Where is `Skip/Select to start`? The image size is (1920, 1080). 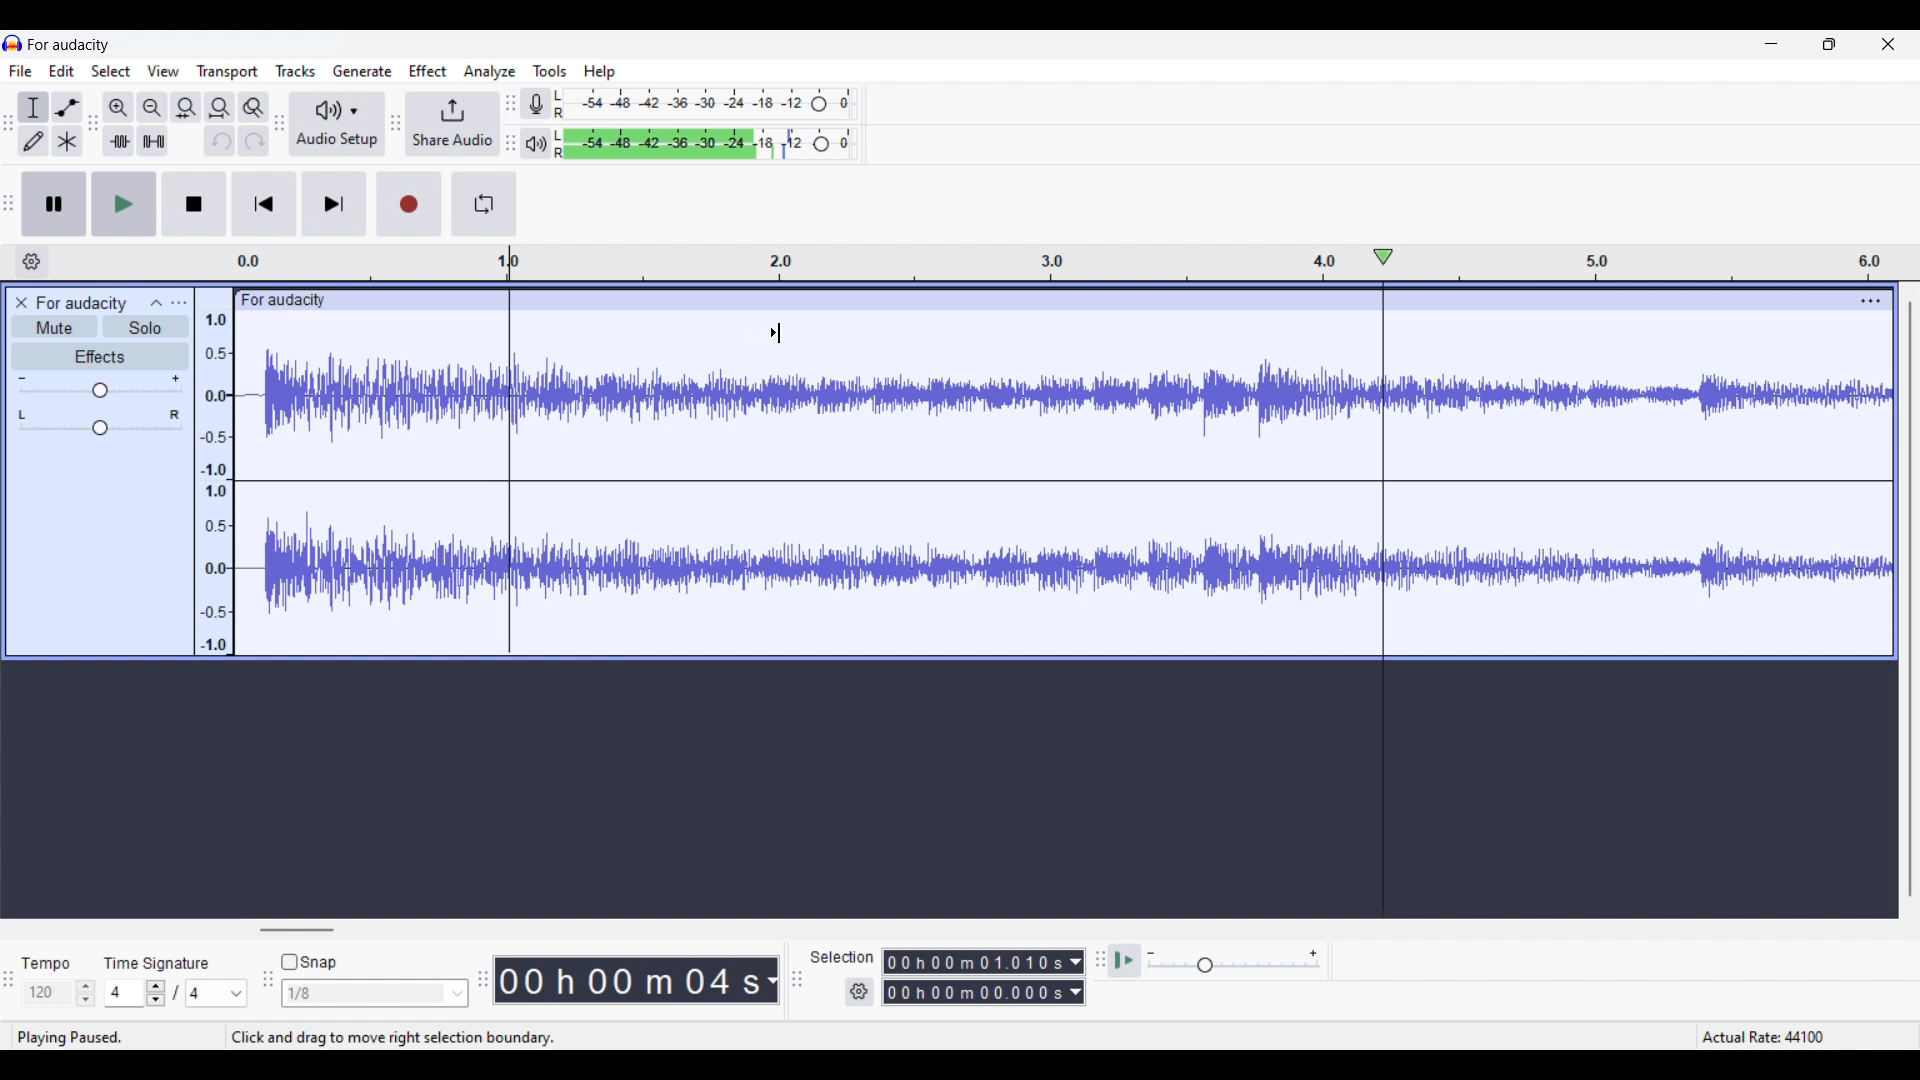 Skip/Select to start is located at coordinates (264, 205).